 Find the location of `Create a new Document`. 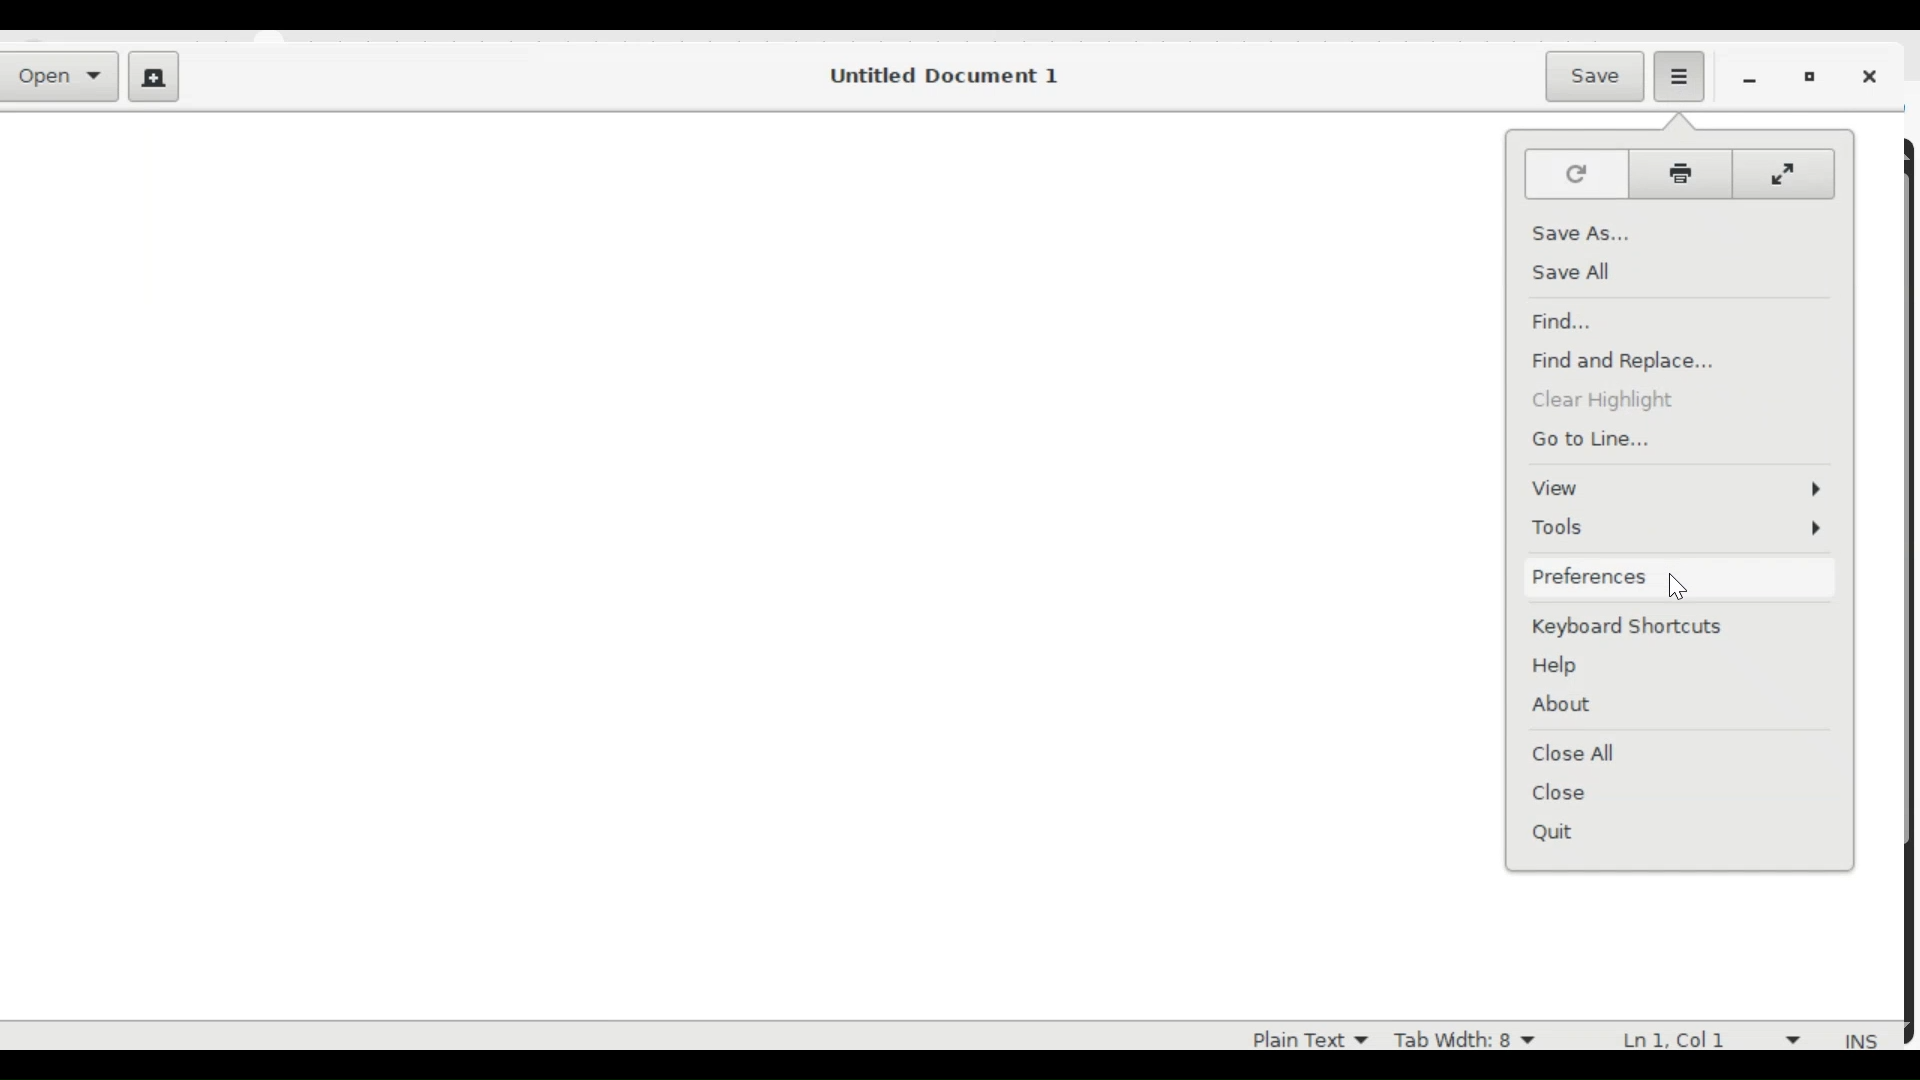

Create a new Document is located at coordinates (153, 79).